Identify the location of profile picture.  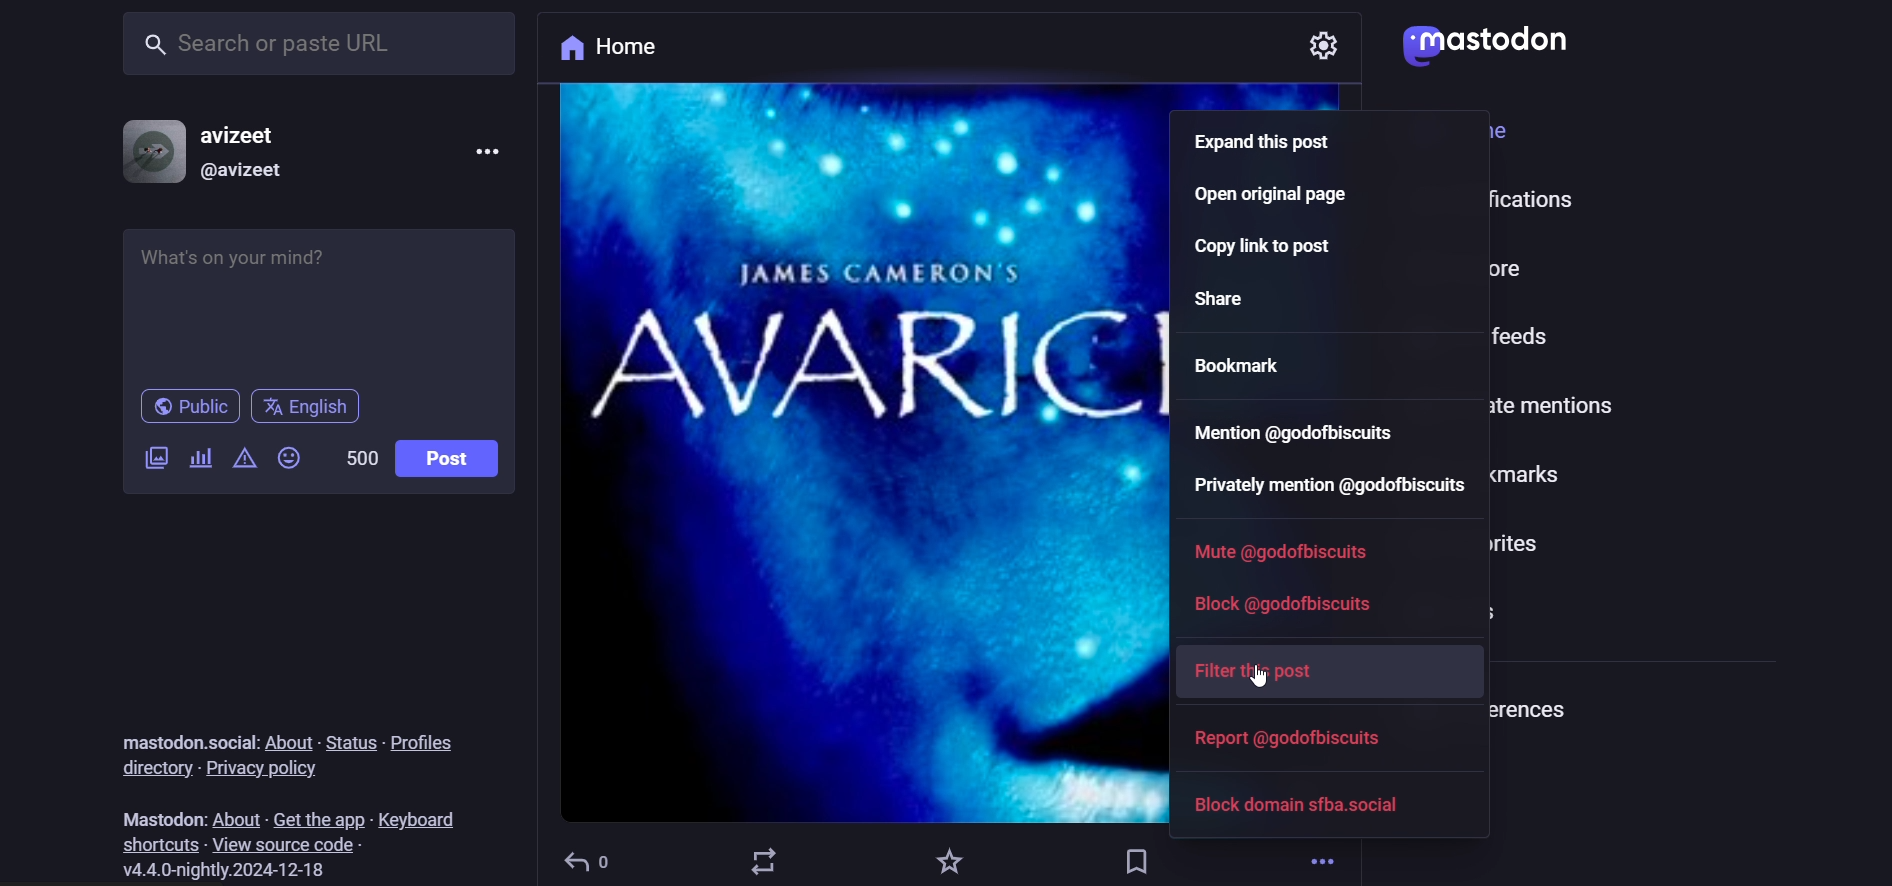
(149, 147).